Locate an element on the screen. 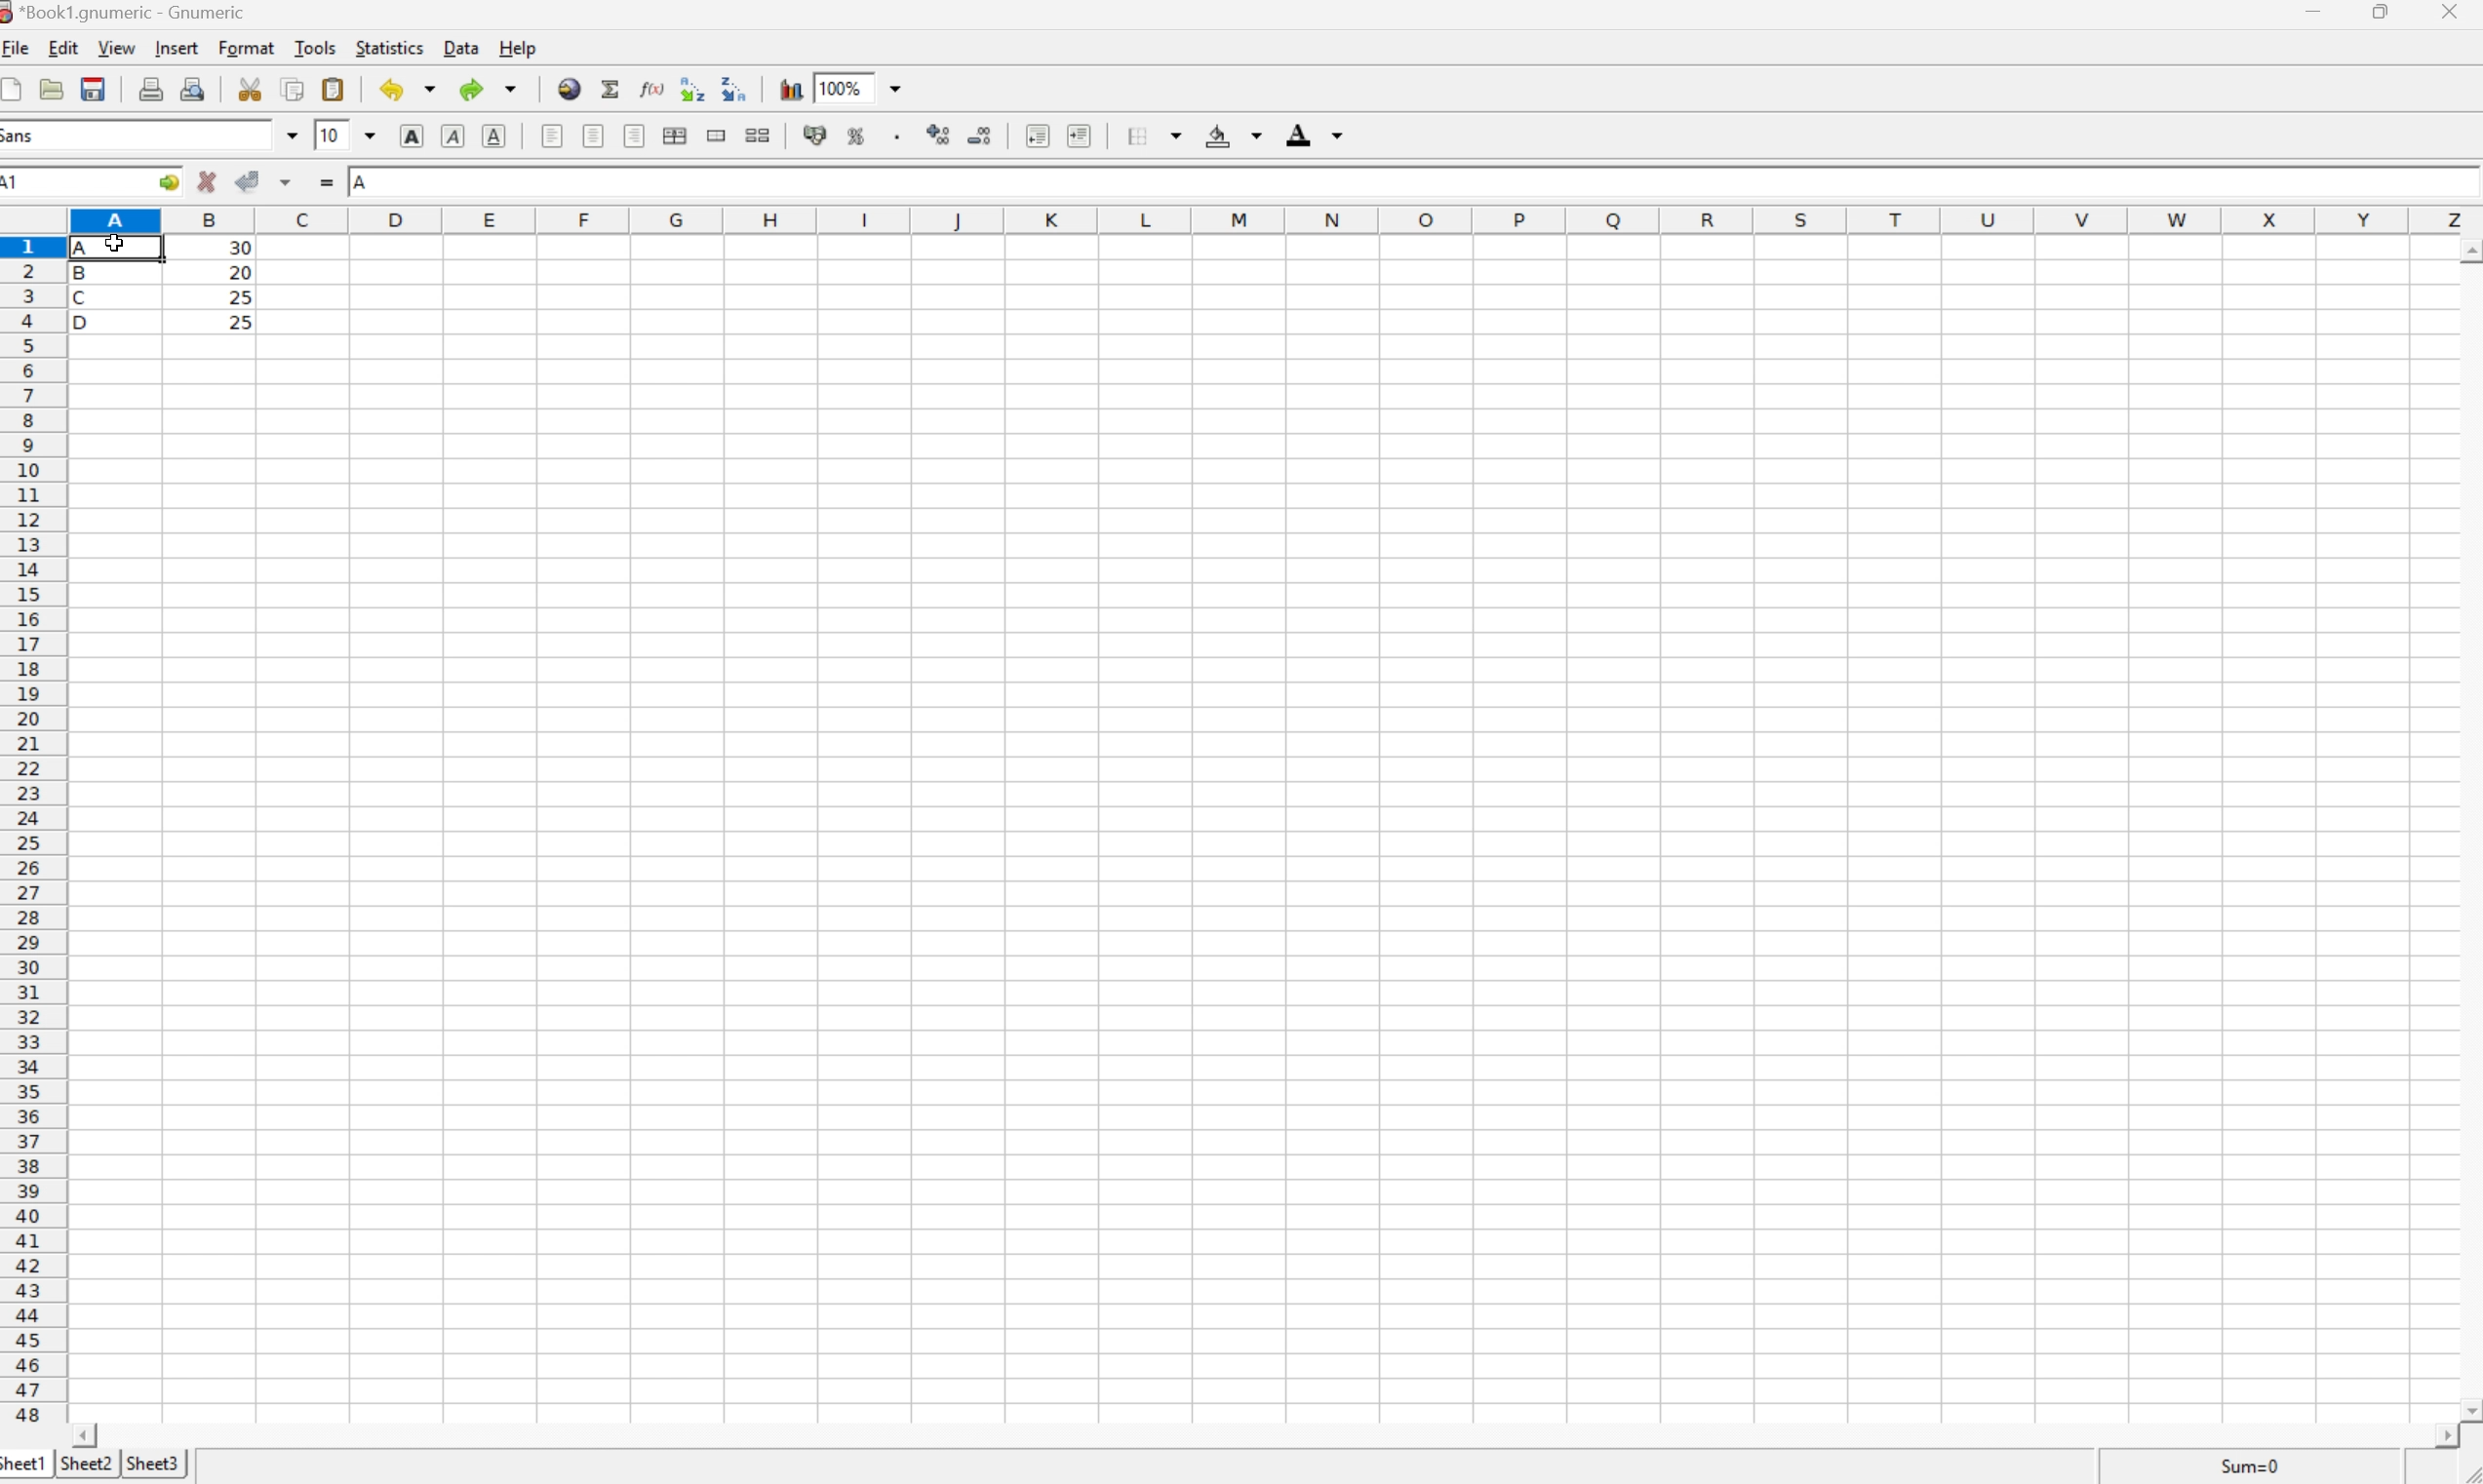 The width and height of the screenshot is (2483, 1484). 30 is located at coordinates (238, 250).